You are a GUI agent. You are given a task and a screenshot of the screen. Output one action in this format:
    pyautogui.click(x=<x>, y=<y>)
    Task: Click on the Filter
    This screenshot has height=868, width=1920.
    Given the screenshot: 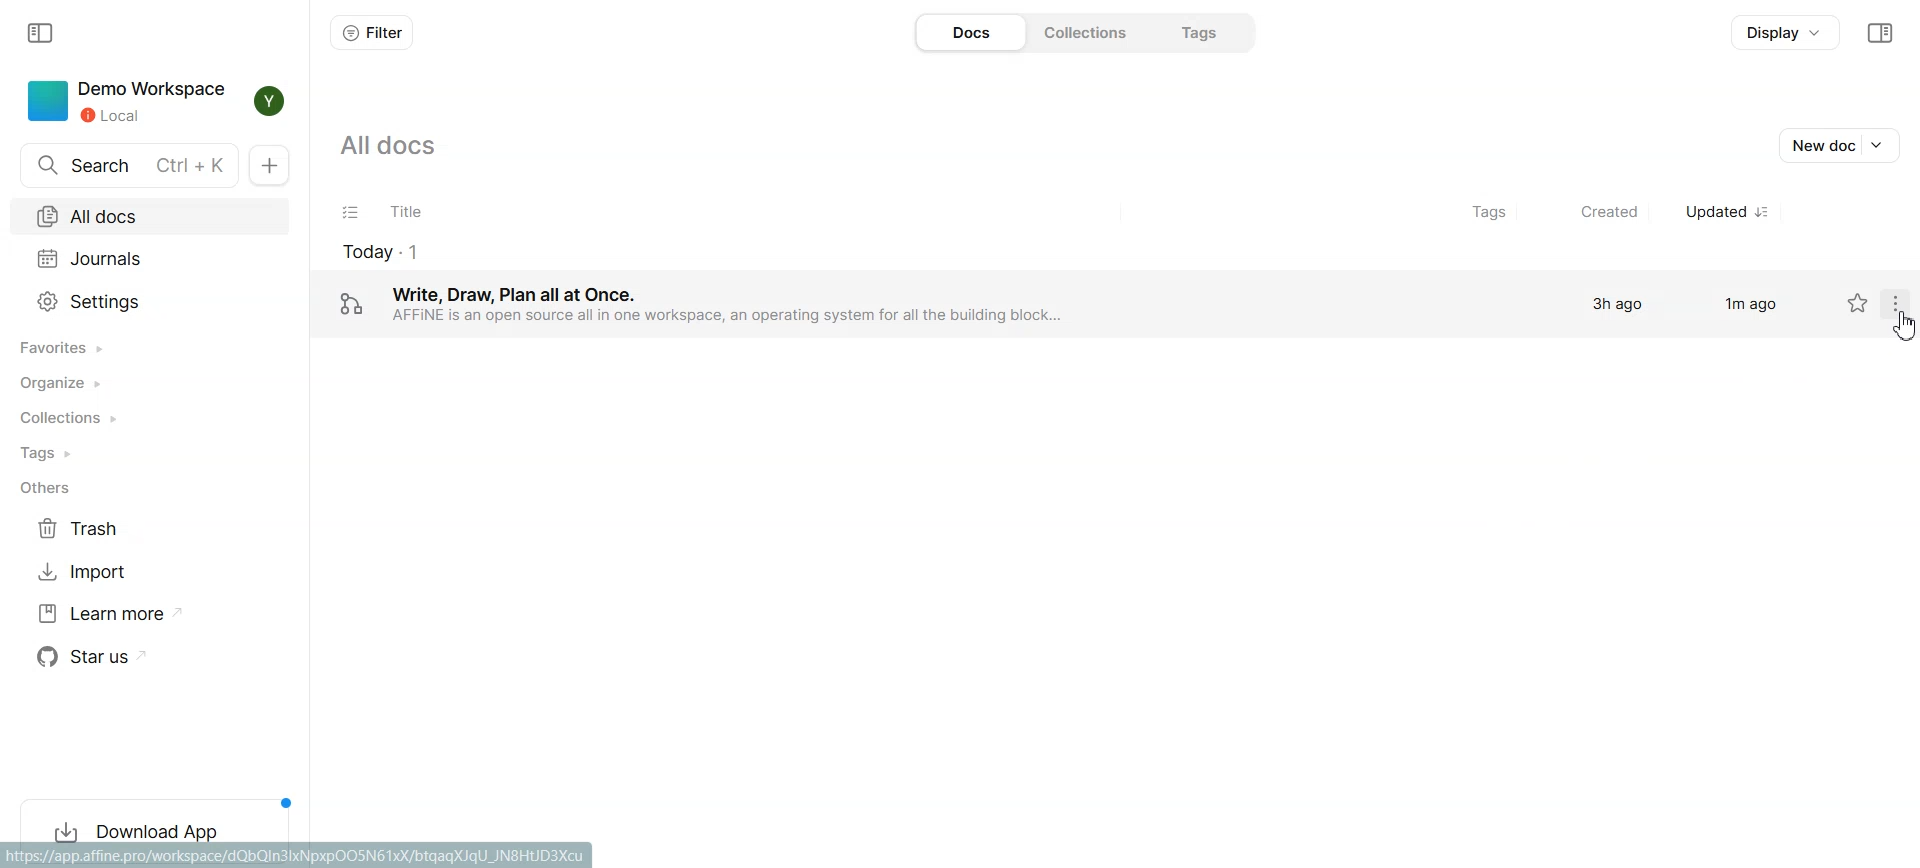 What is the action you would take?
    pyautogui.click(x=371, y=33)
    